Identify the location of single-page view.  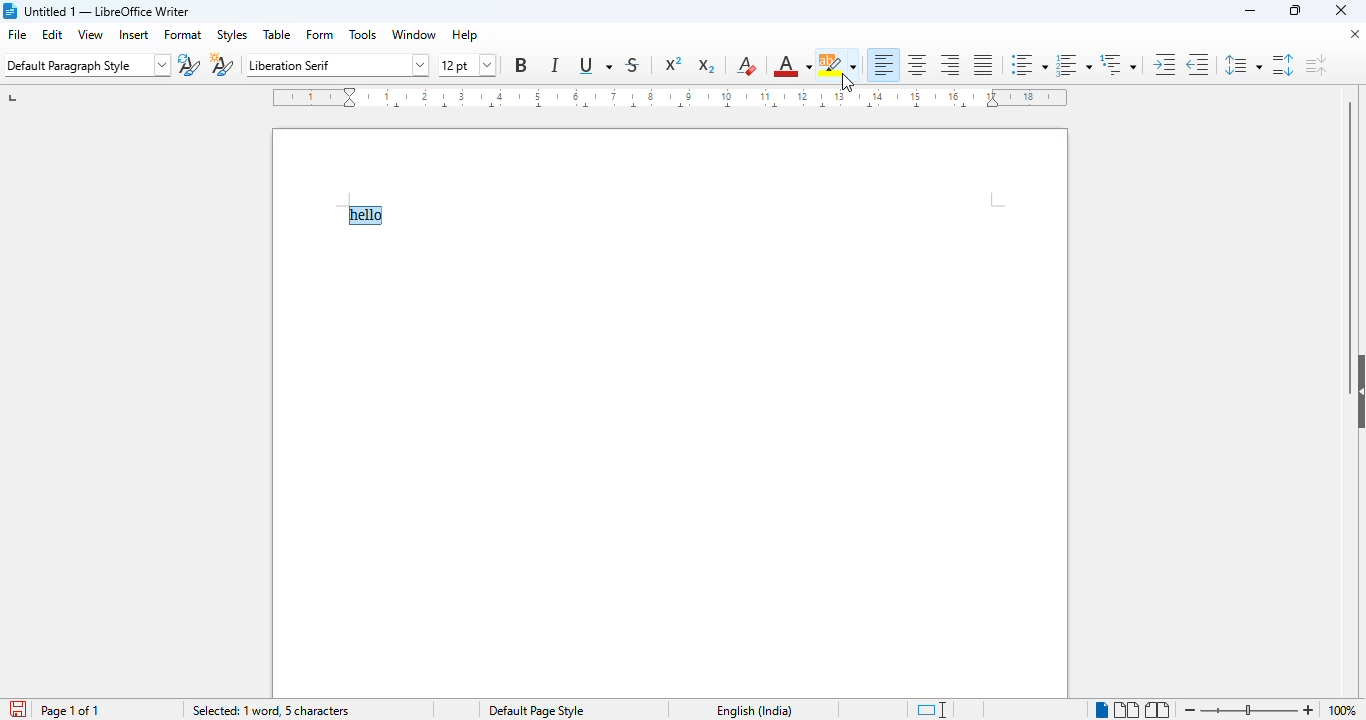
(1102, 710).